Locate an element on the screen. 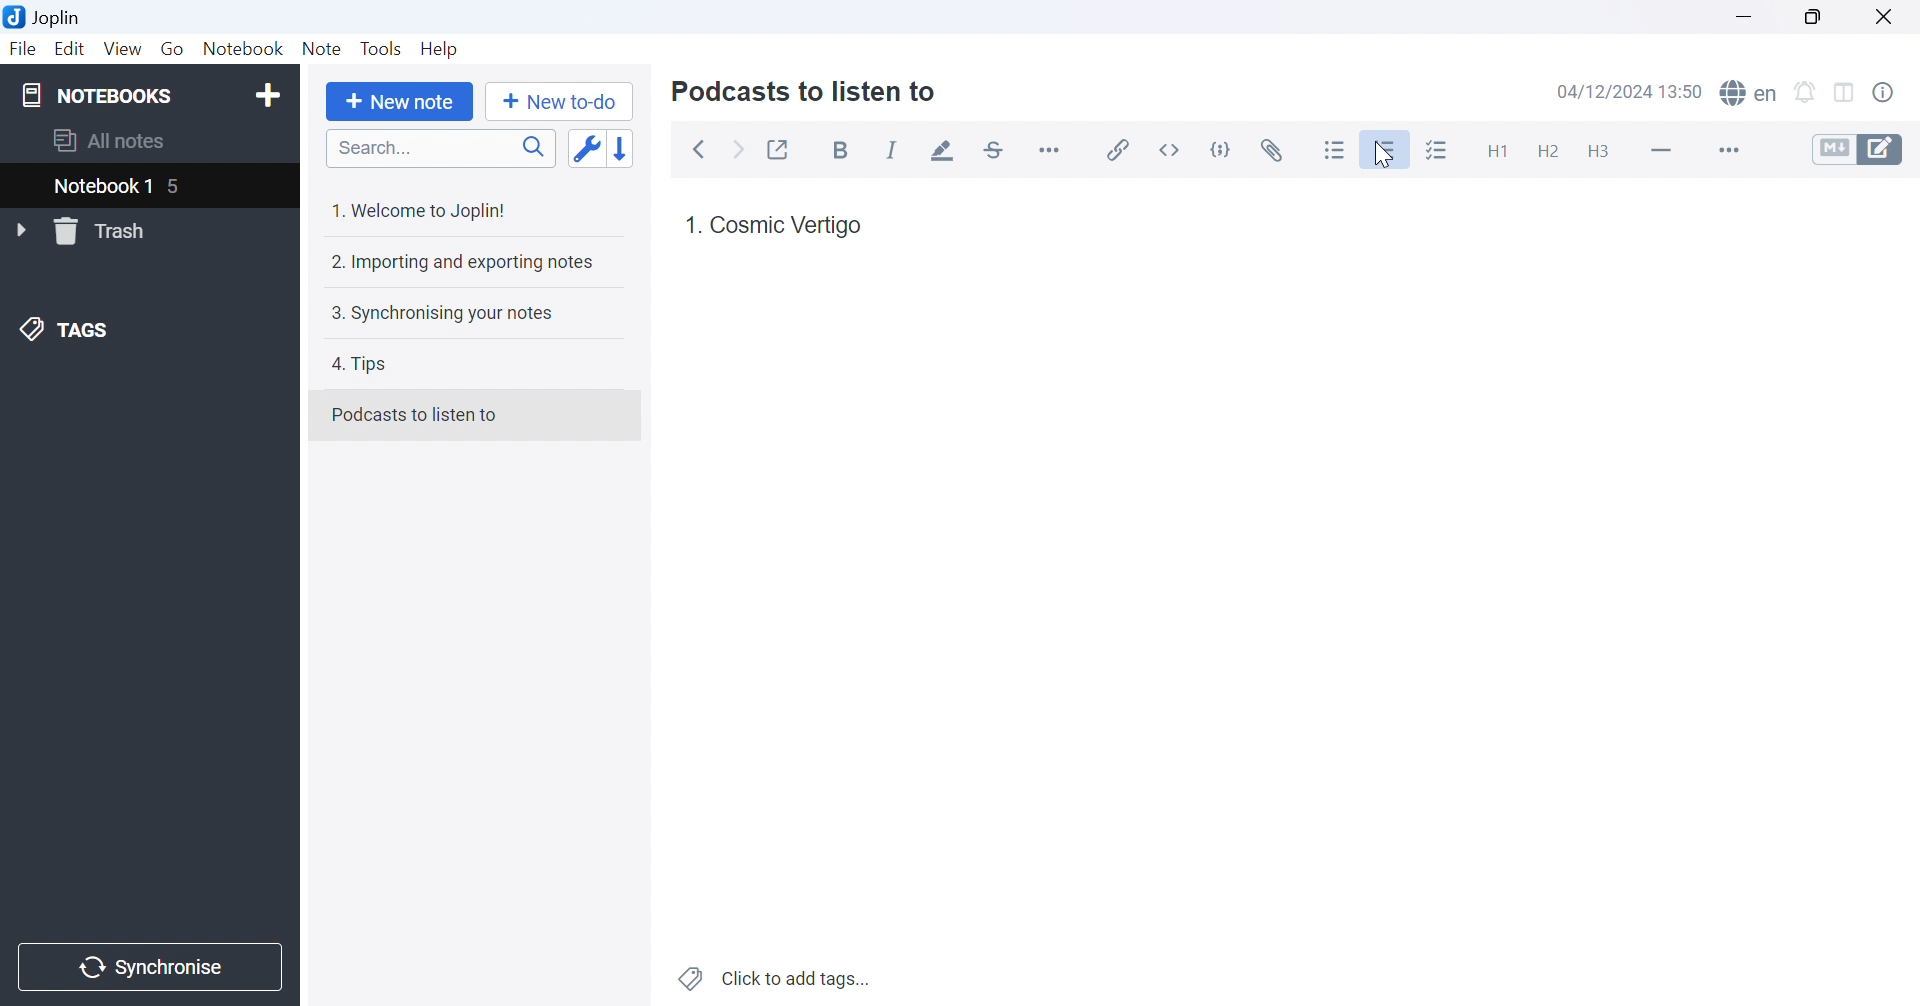  Help is located at coordinates (445, 50).